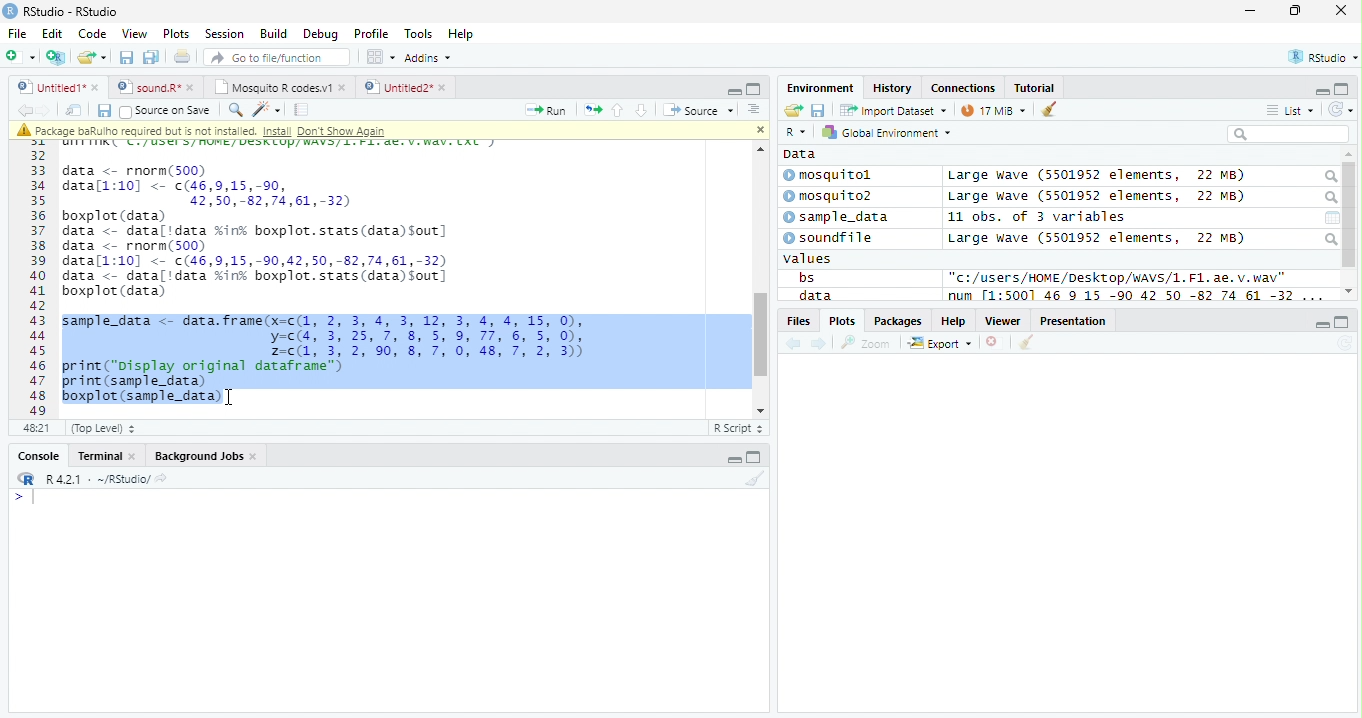 The width and height of the screenshot is (1362, 718). I want to click on search, so click(1330, 239).